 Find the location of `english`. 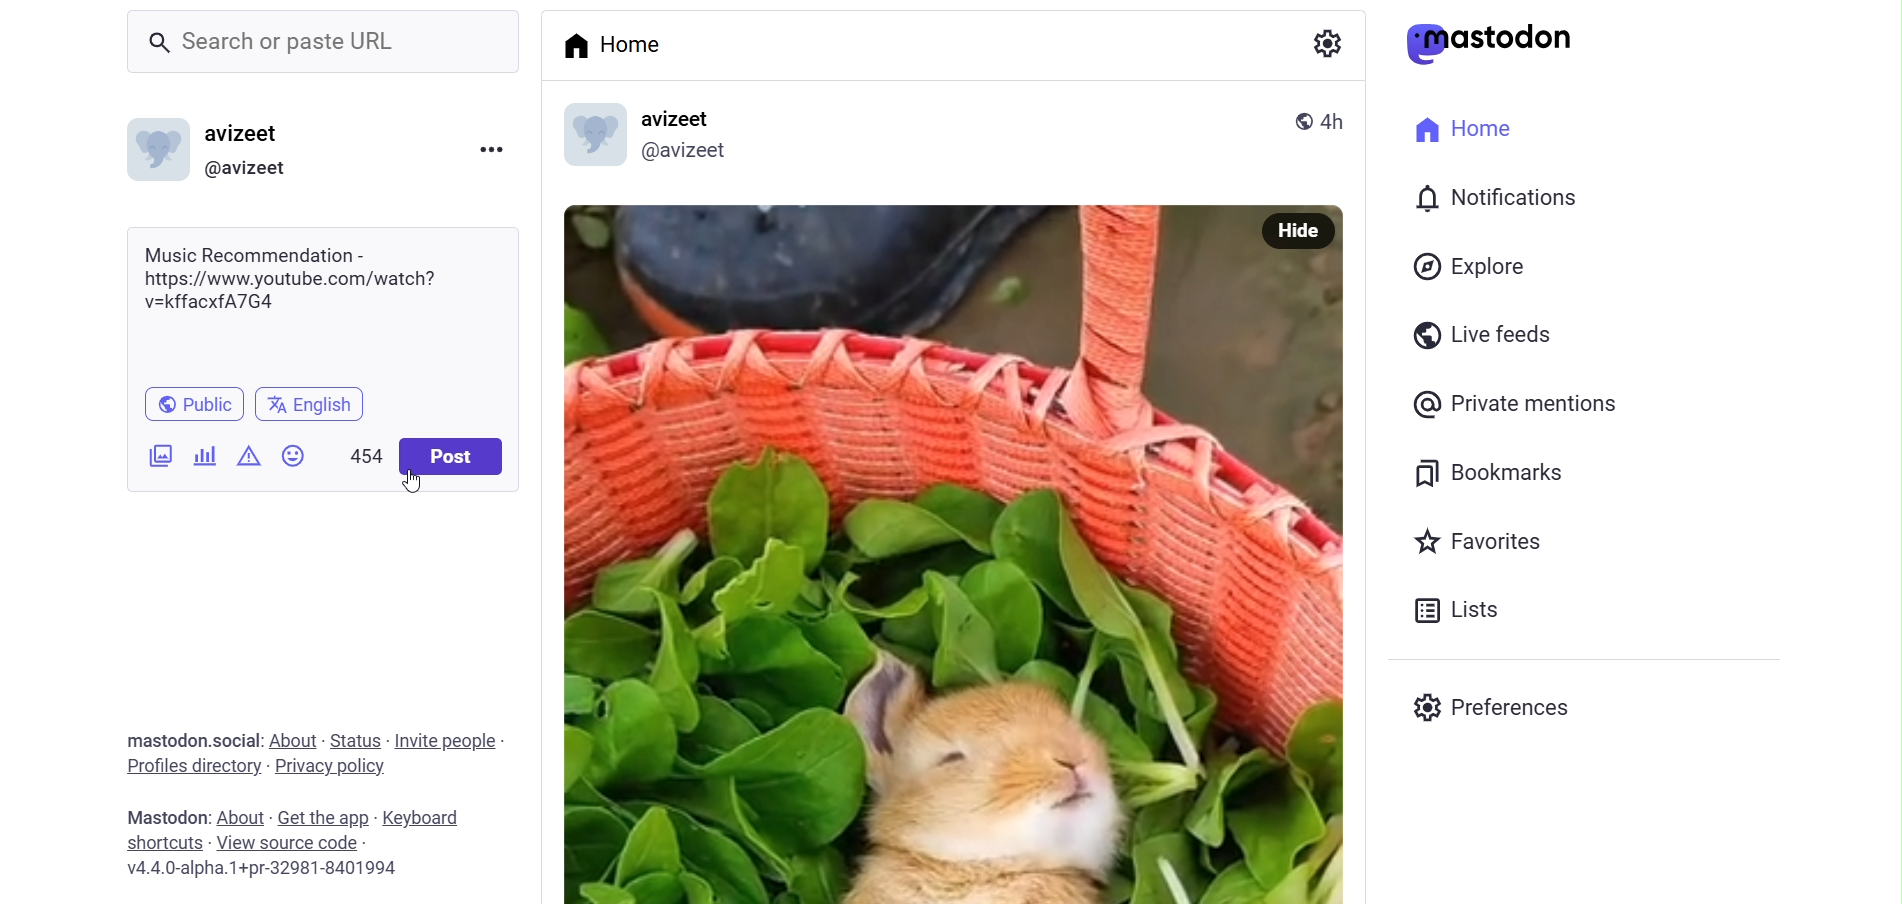

english is located at coordinates (310, 403).